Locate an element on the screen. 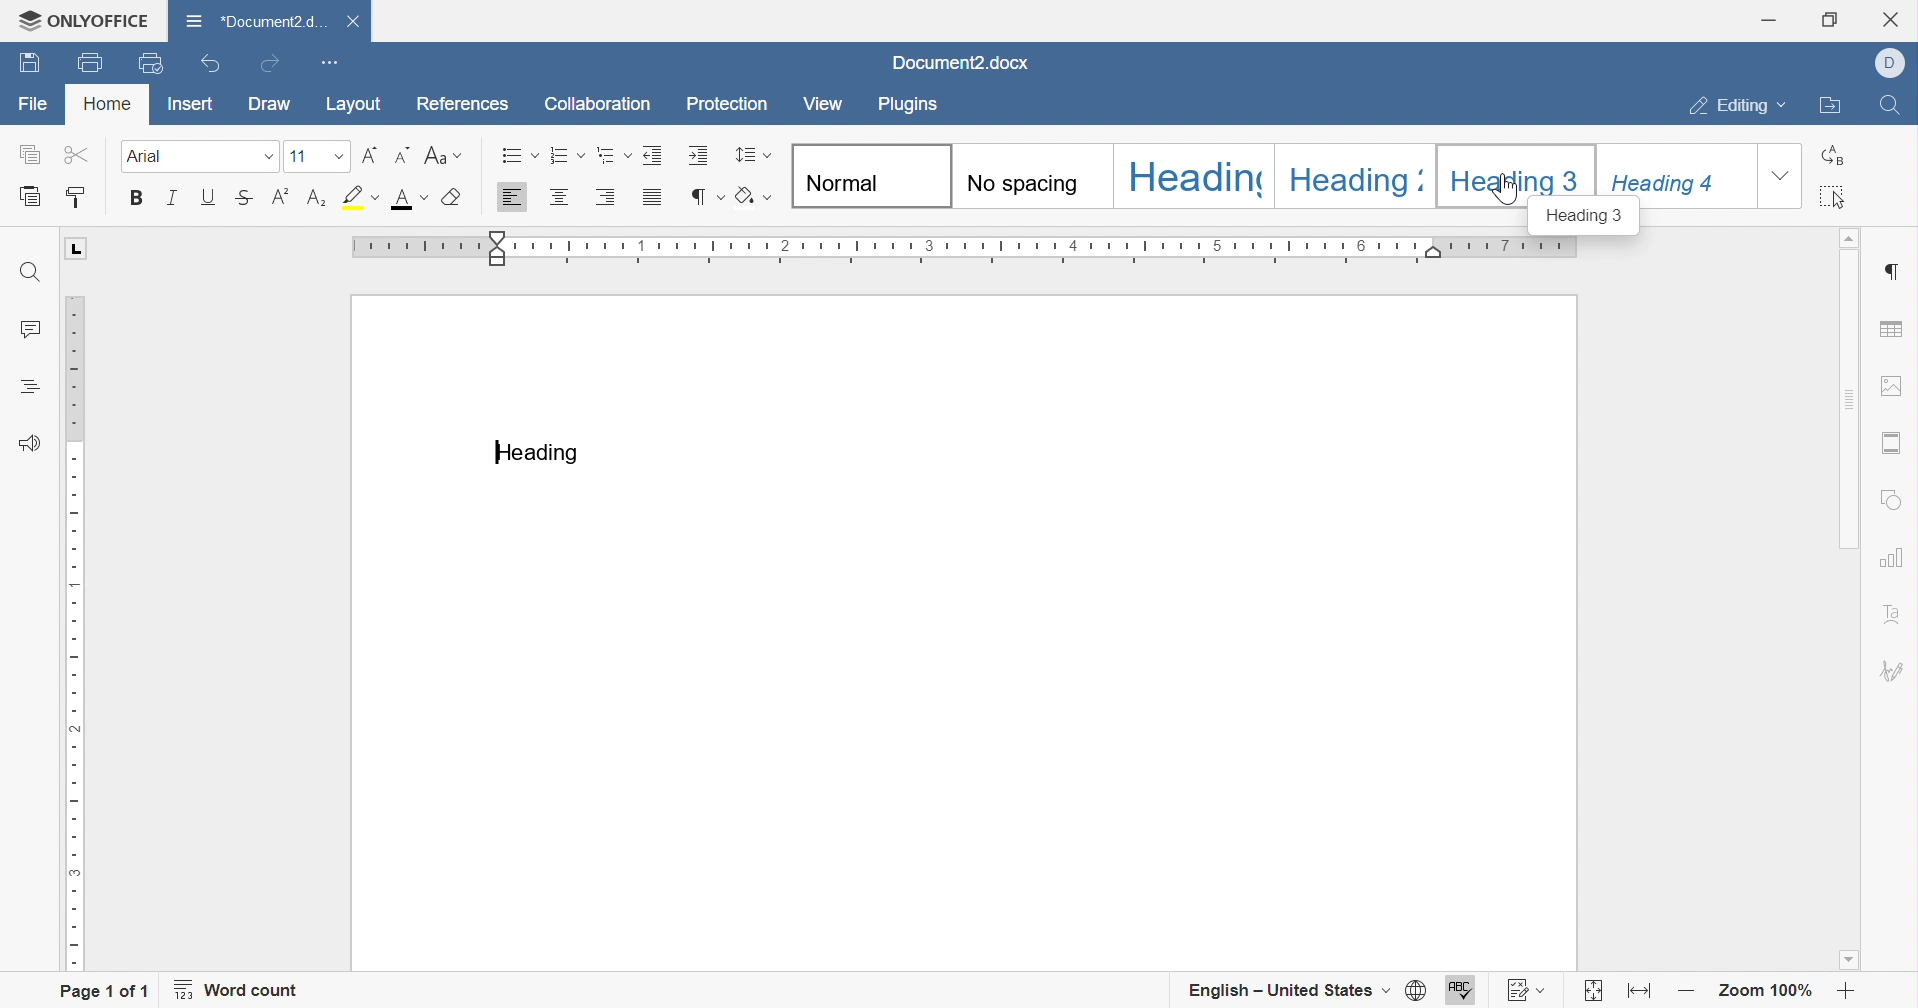  Document2.docx is located at coordinates (957, 63).